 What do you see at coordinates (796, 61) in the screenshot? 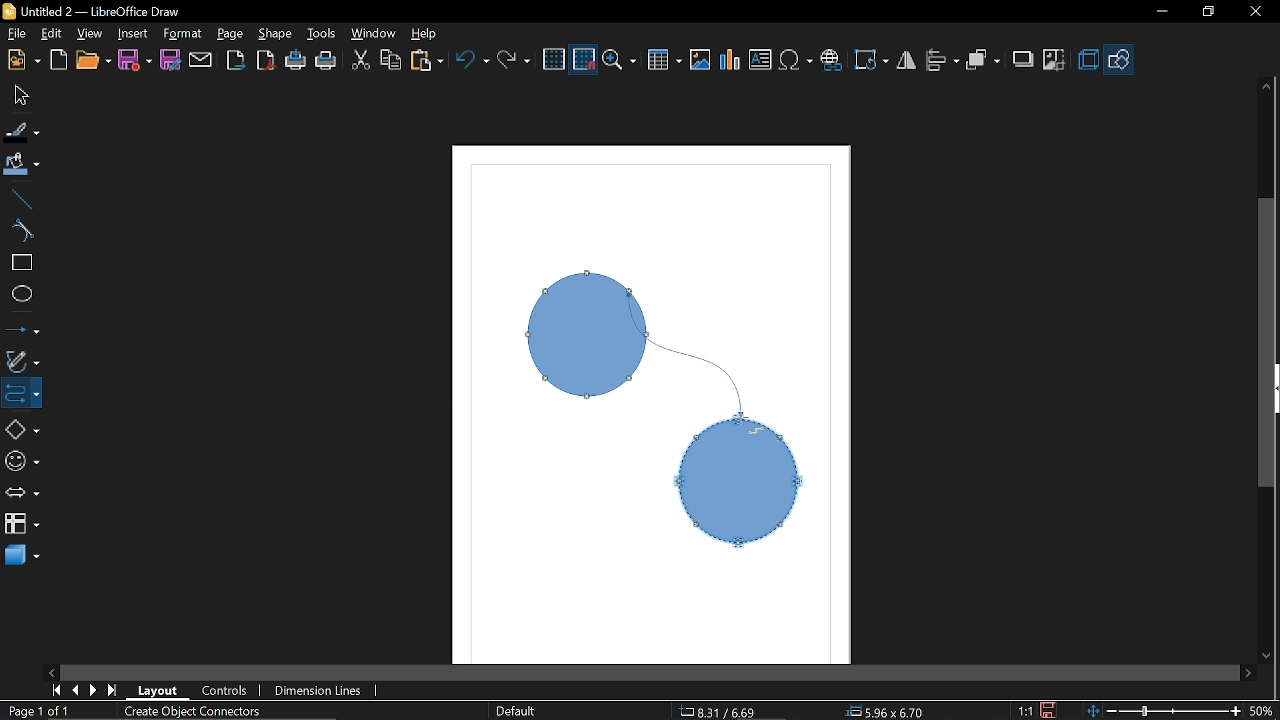
I see `Insert symbol` at bounding box center [796, 61].